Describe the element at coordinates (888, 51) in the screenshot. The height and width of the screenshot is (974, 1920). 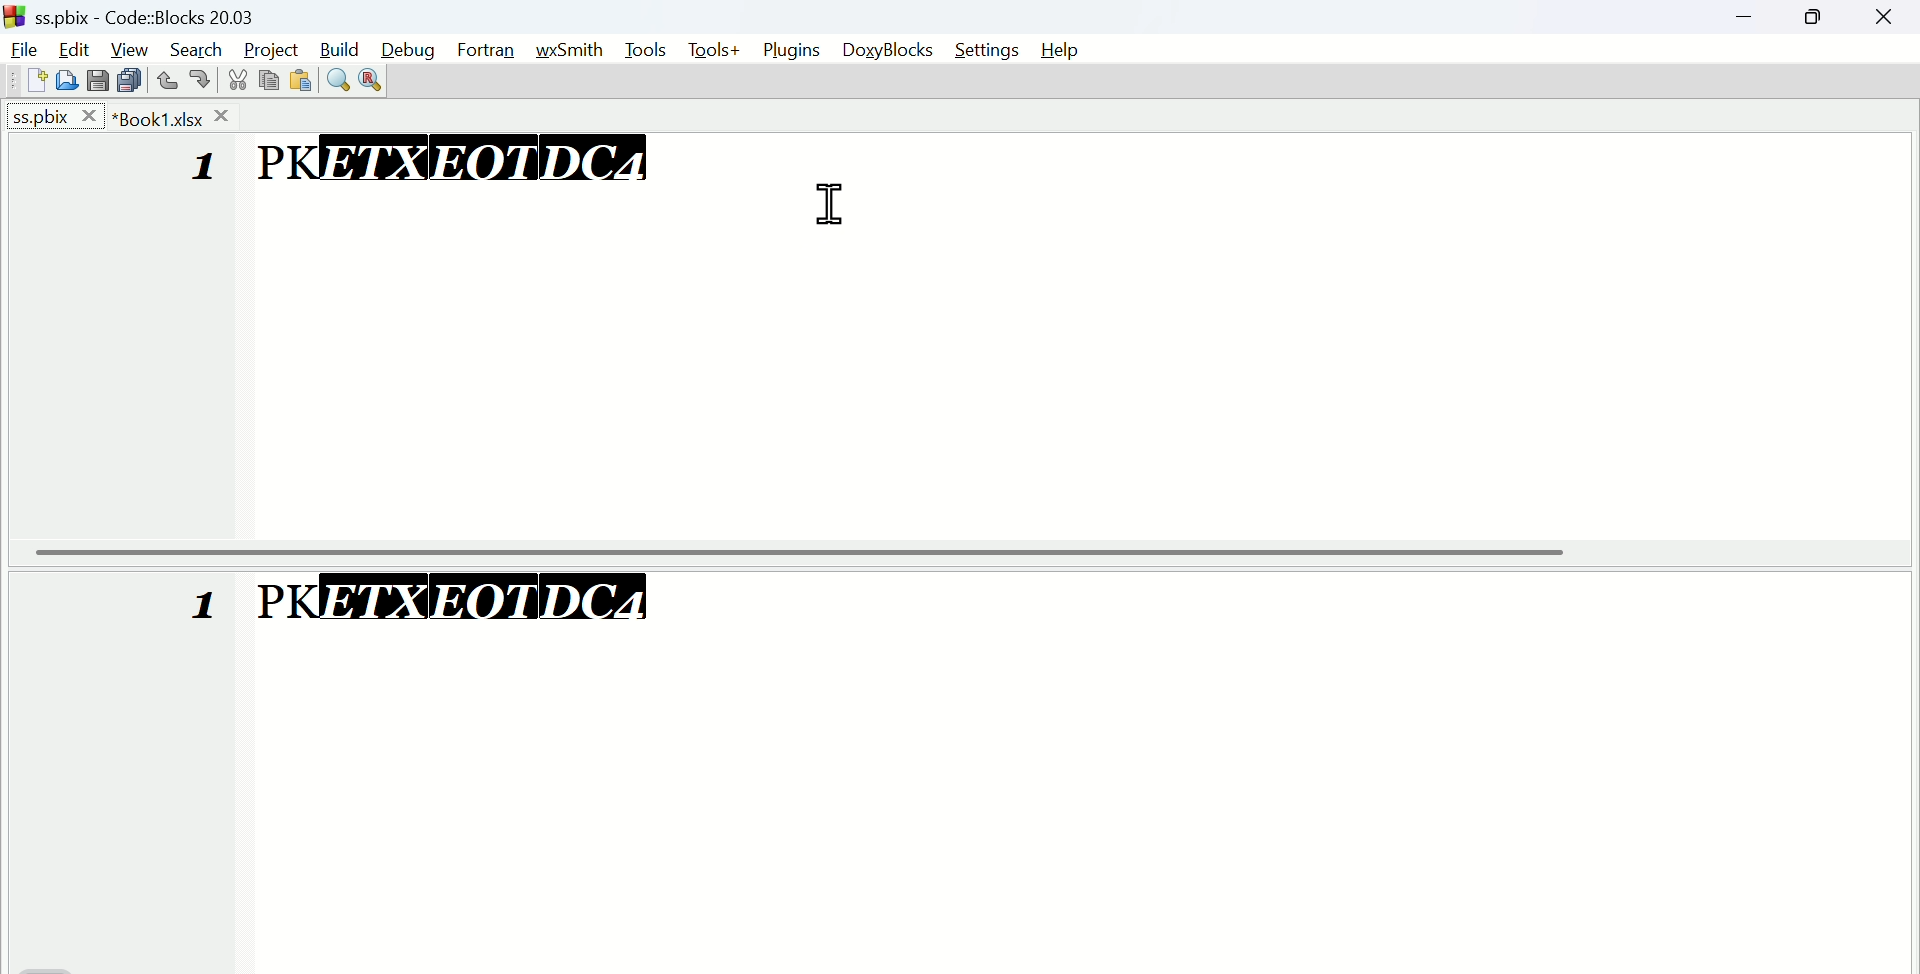
I see `Doxyblocks` at that location.